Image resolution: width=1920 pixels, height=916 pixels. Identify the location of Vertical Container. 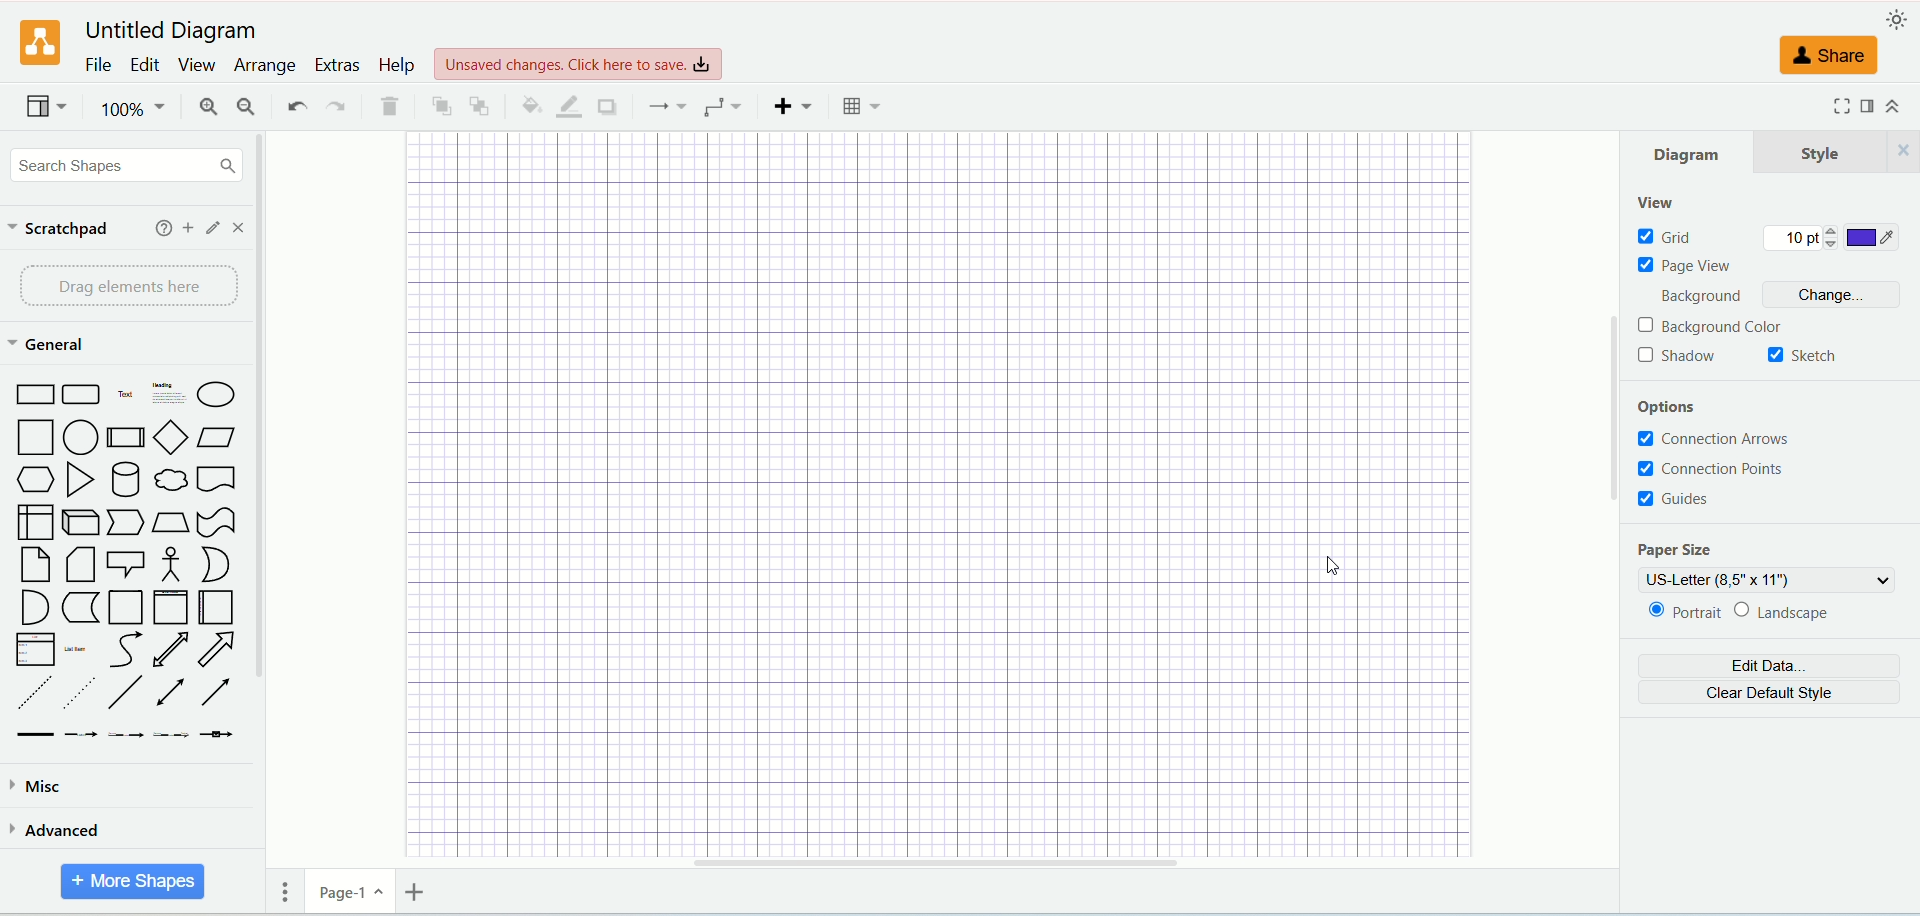
(174, 608).